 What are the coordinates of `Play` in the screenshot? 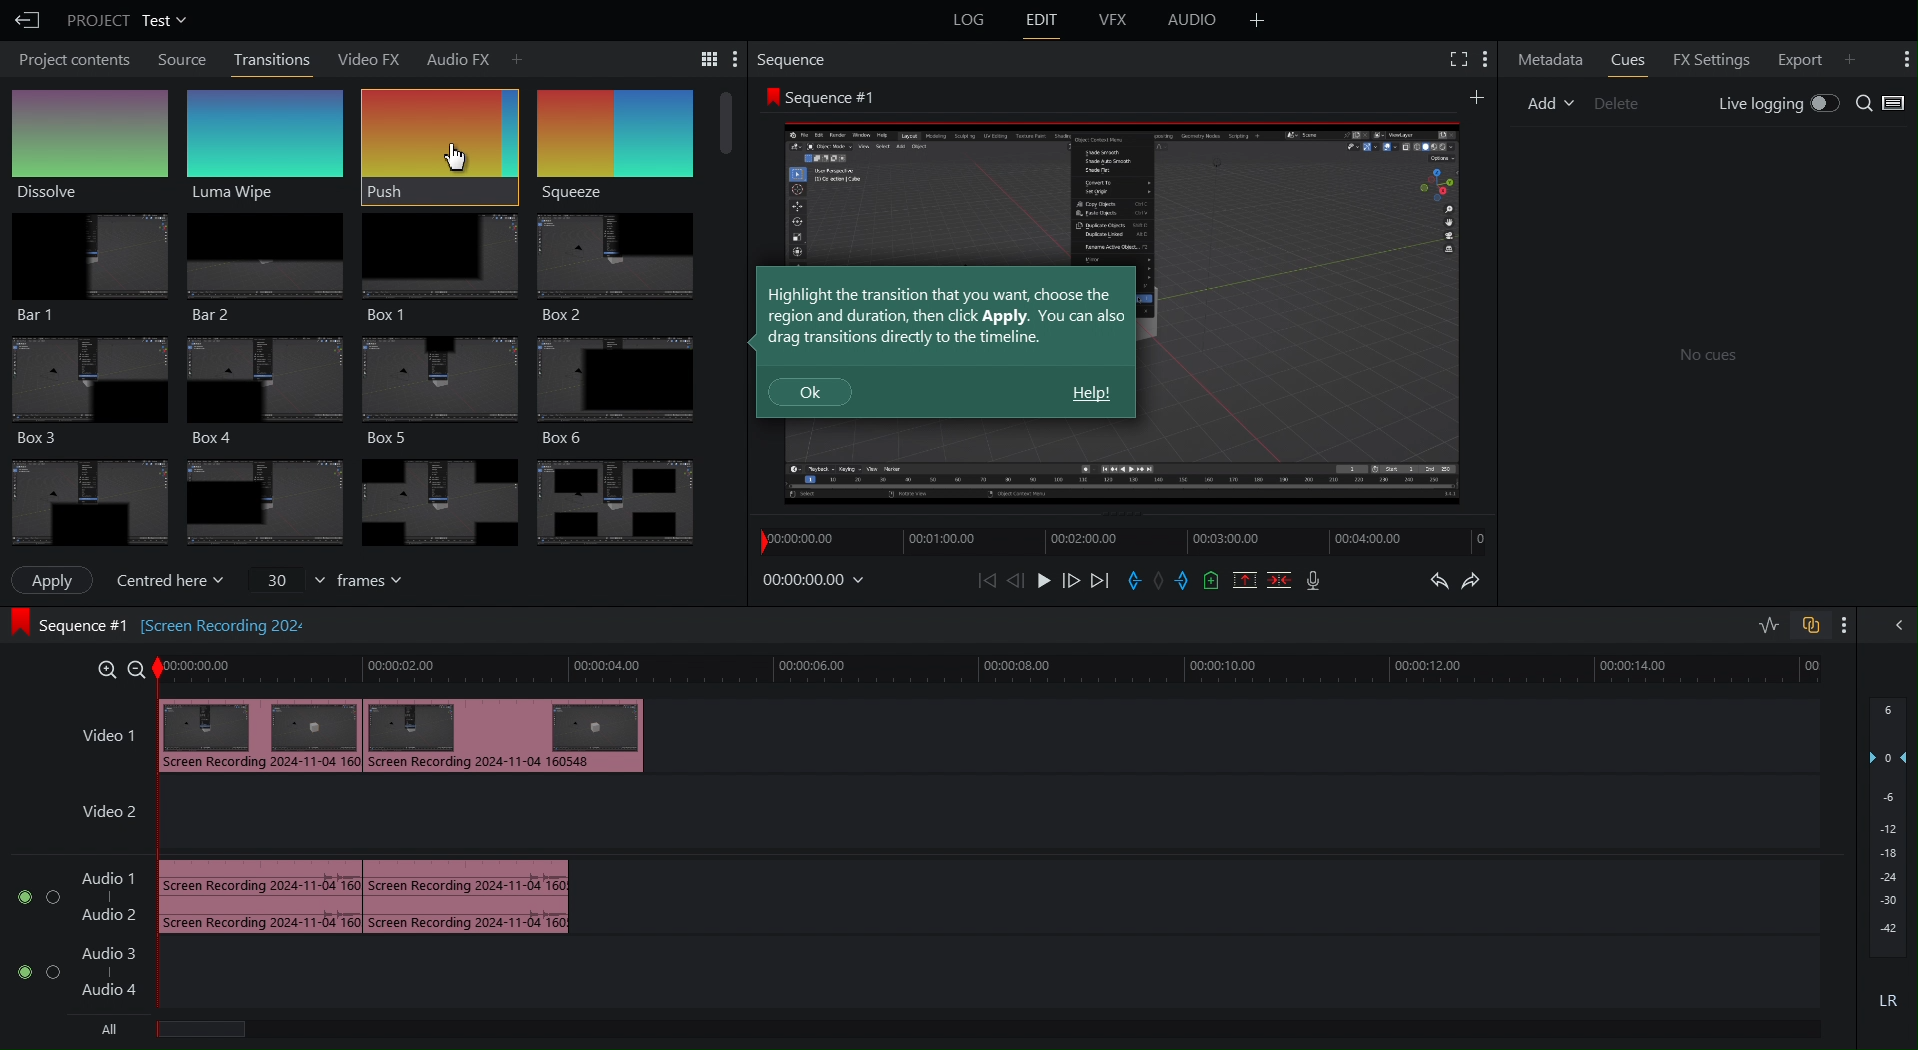 It's located at (1043, 581).